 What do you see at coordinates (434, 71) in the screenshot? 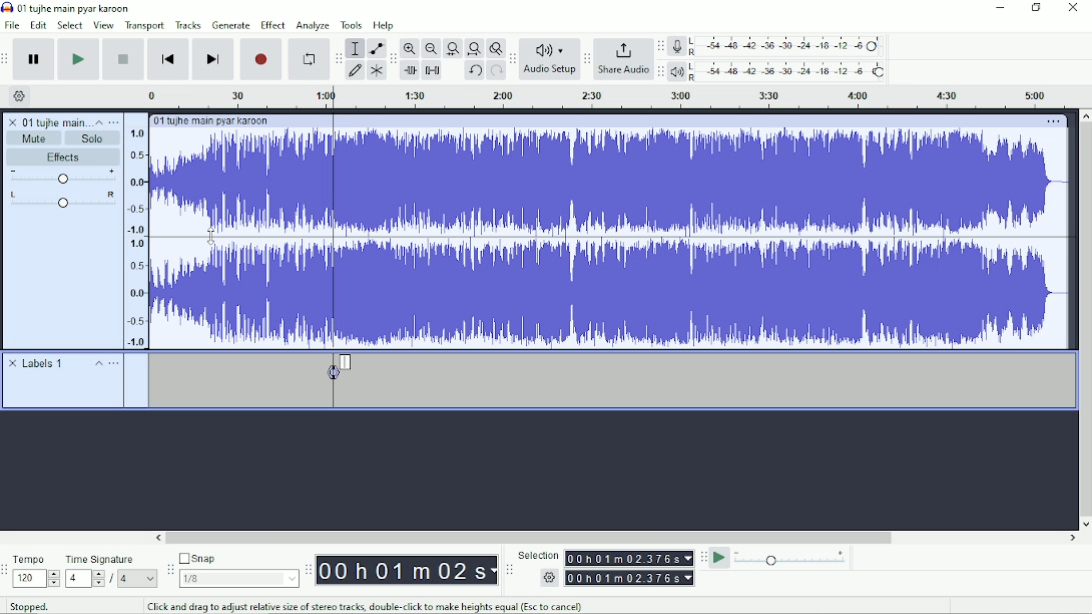
I see `Silence audio selection` at bounding box center [434, 71].